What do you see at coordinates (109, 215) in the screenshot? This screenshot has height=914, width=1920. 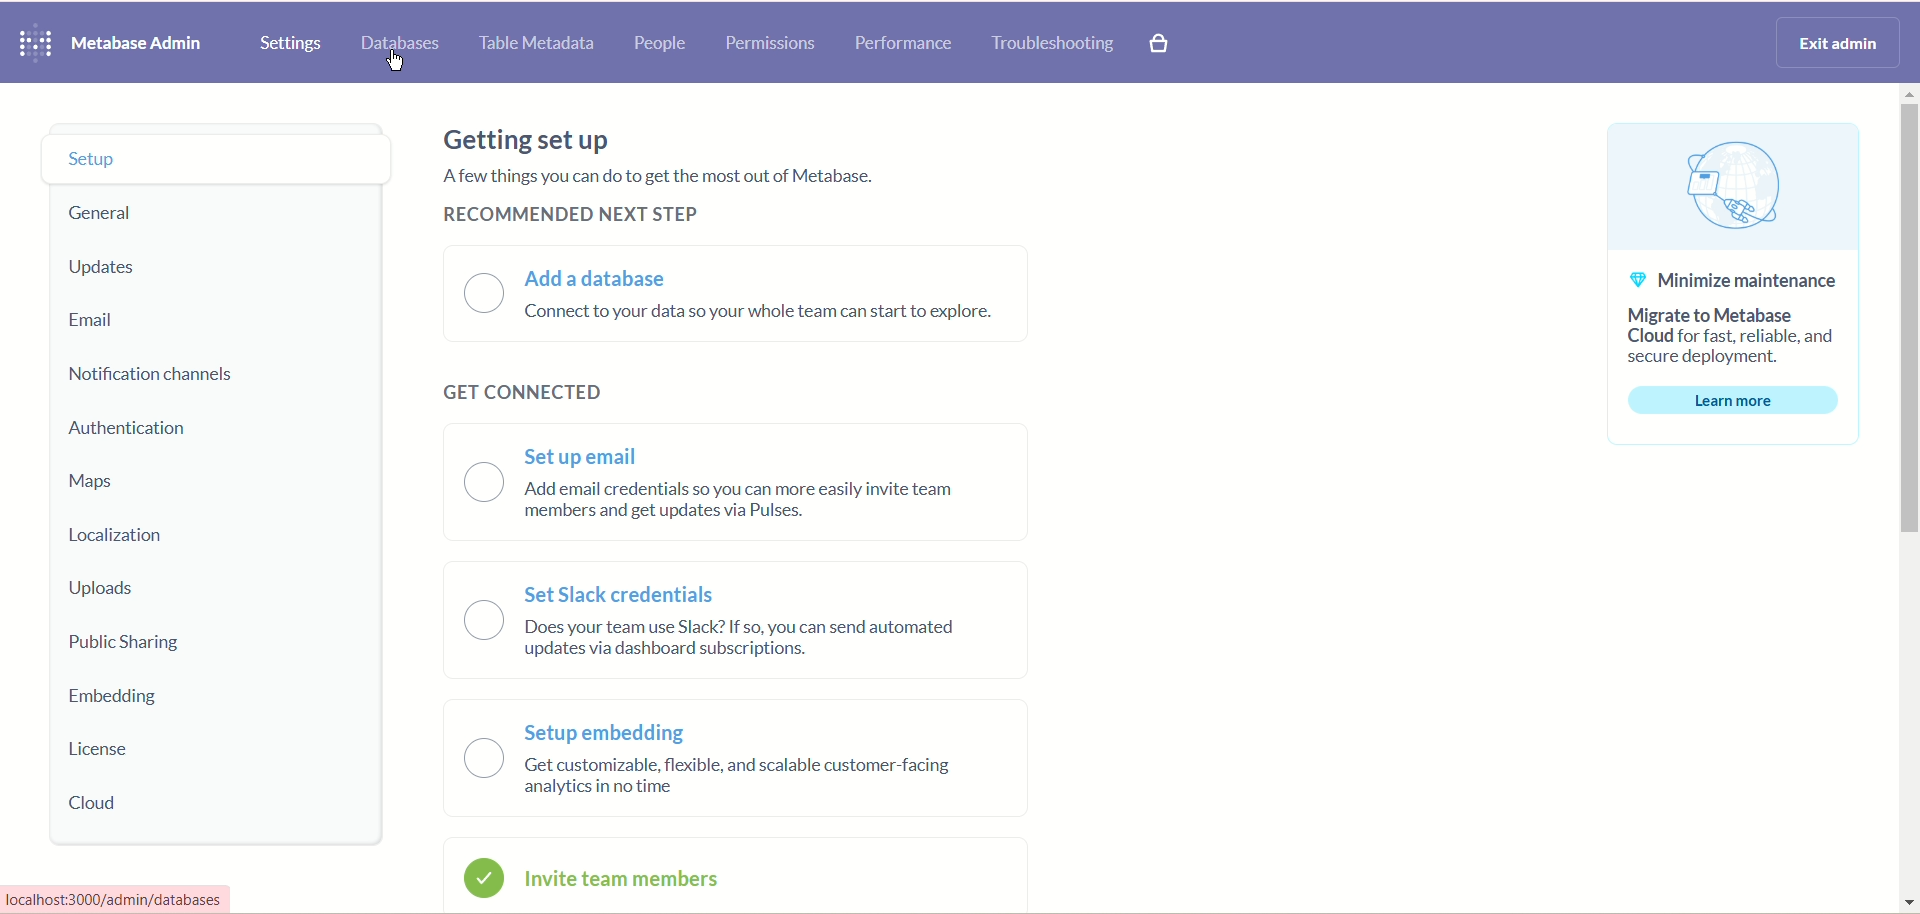 I see `general` at bounding box center [109, 215].